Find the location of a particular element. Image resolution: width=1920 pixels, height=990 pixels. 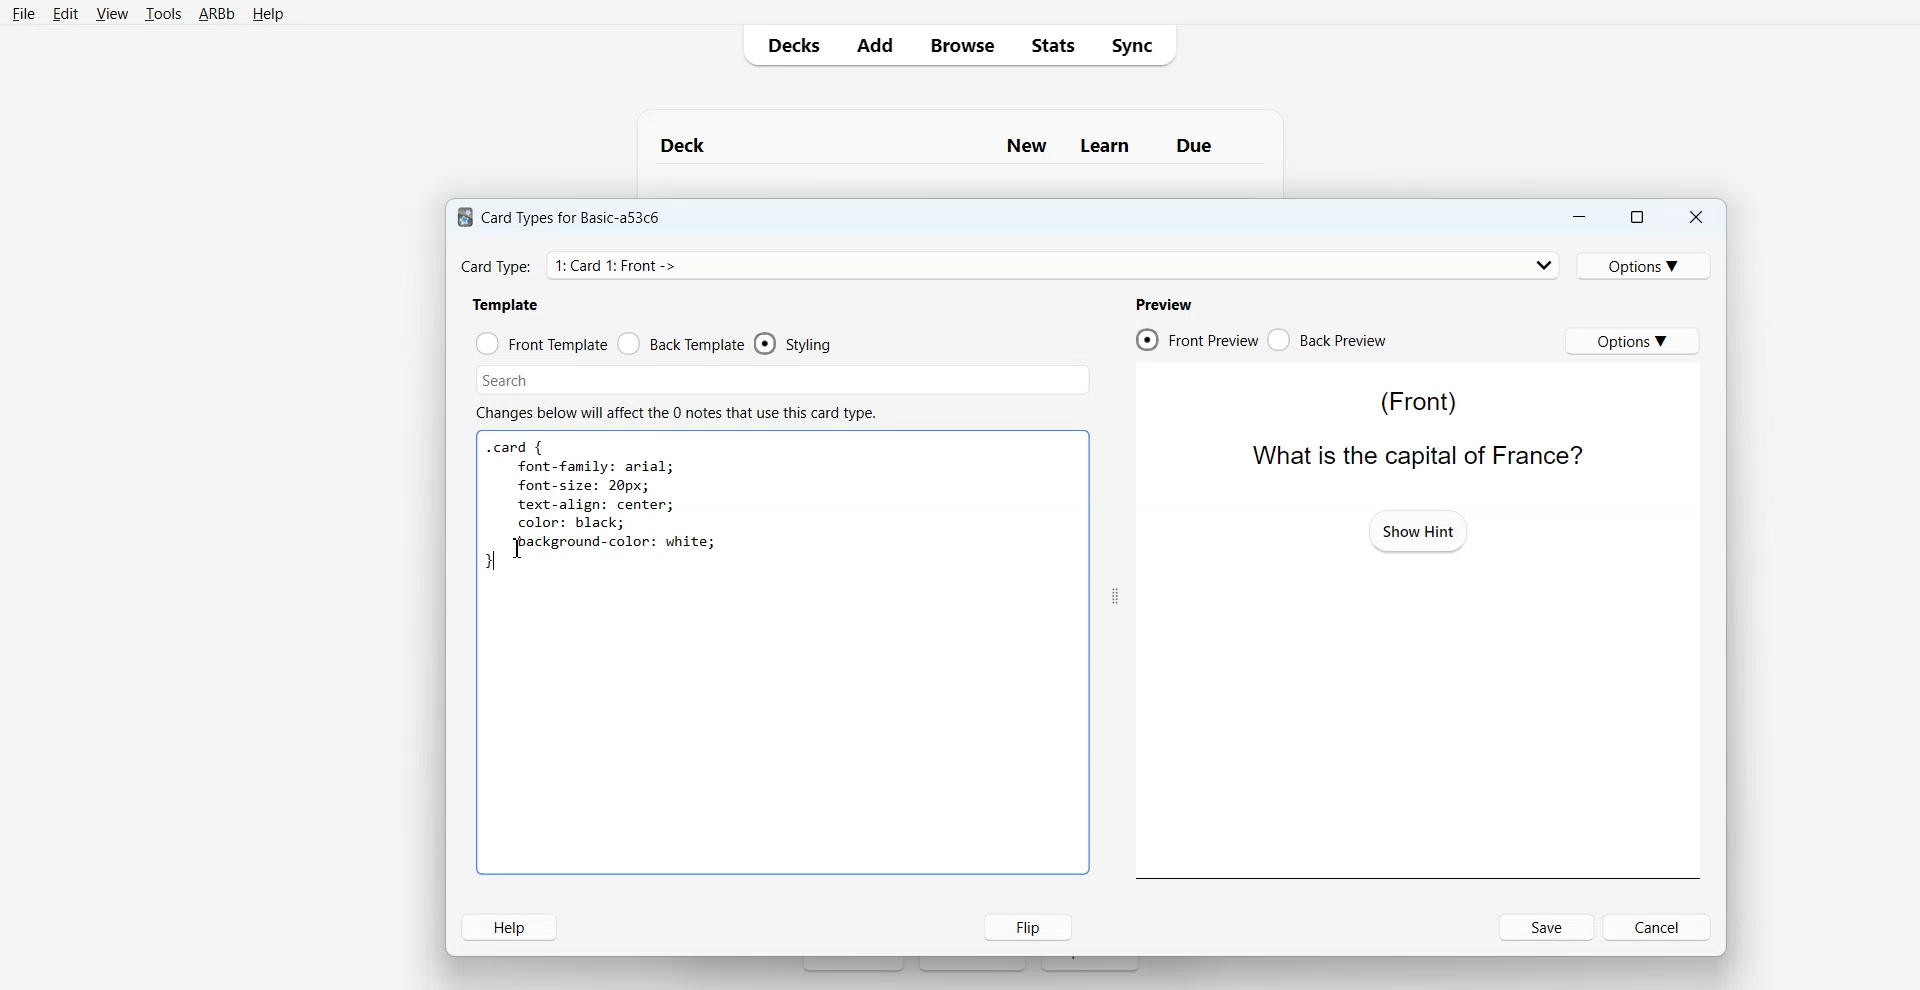

Card Types for Basic-a53c6 is located at coordinates (560, 216).